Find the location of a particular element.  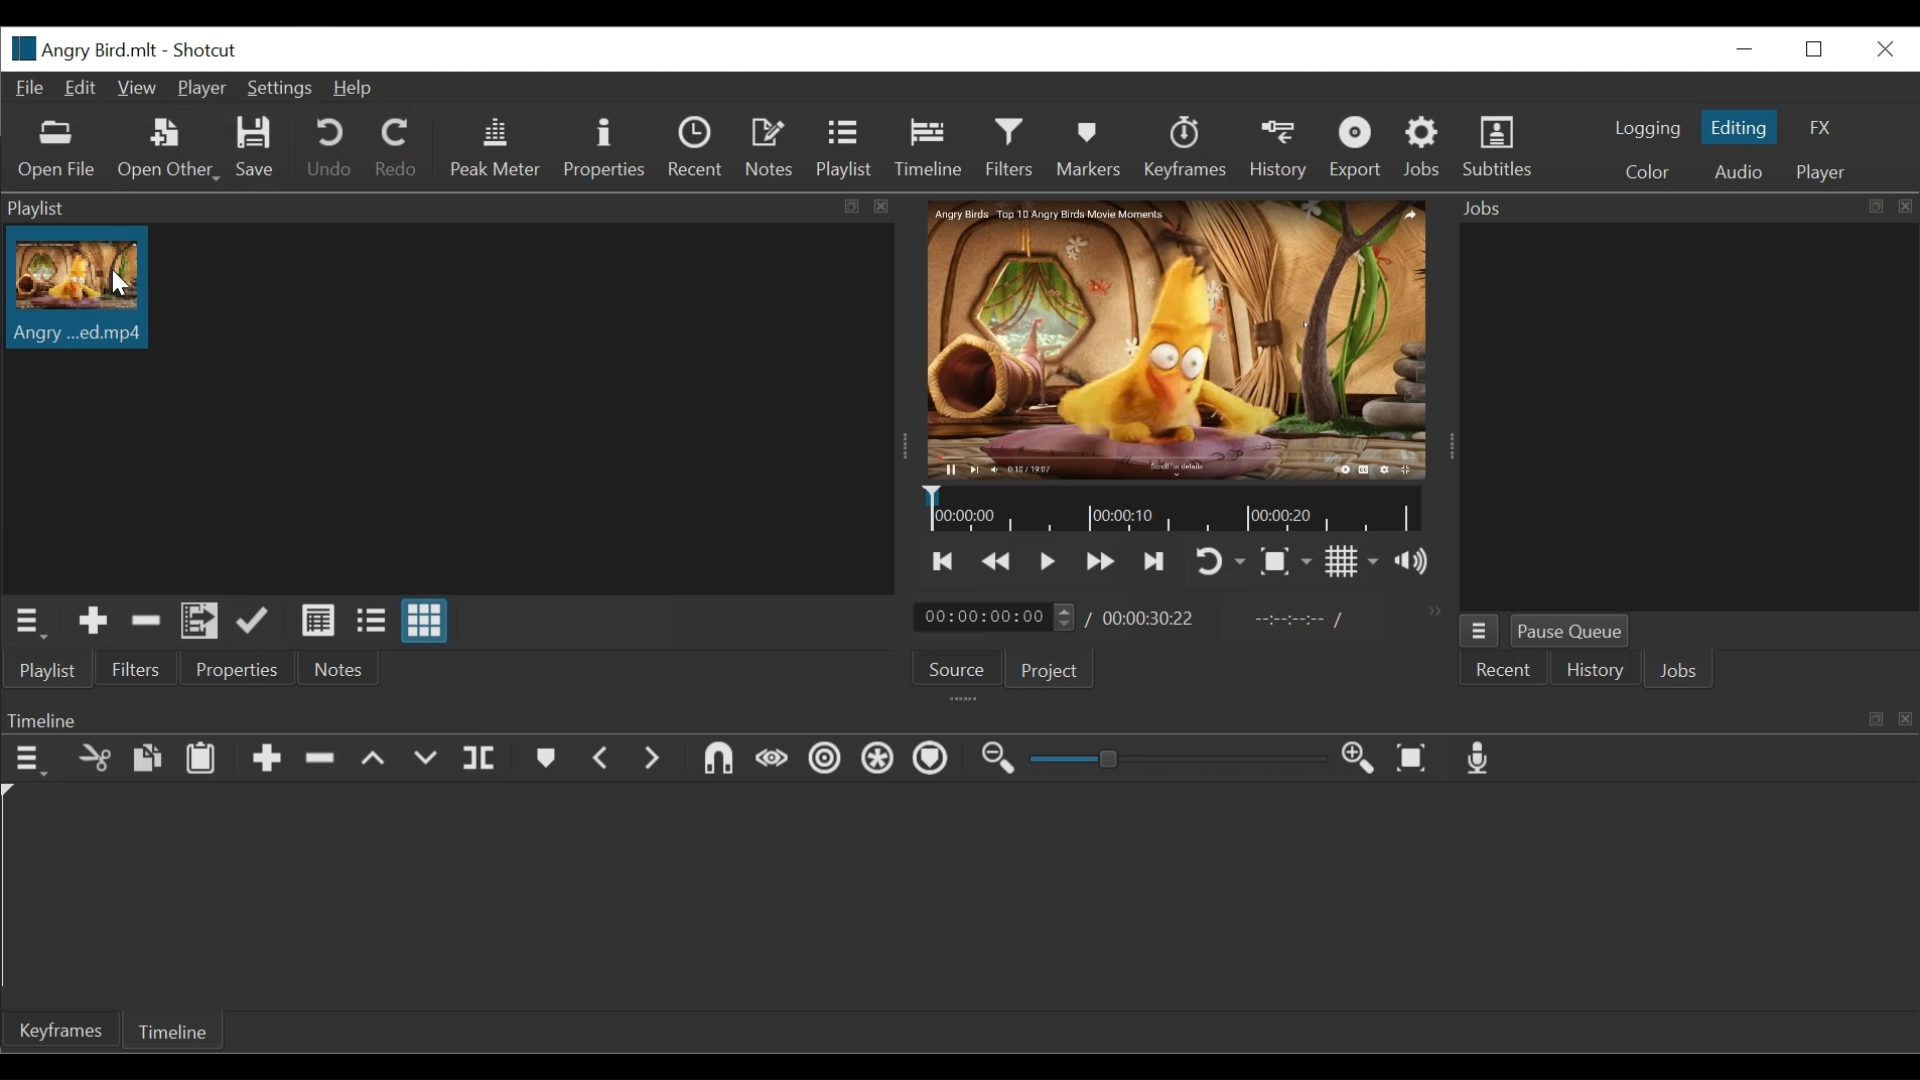

Ripple all tracks is located at coordinates (879, 761).